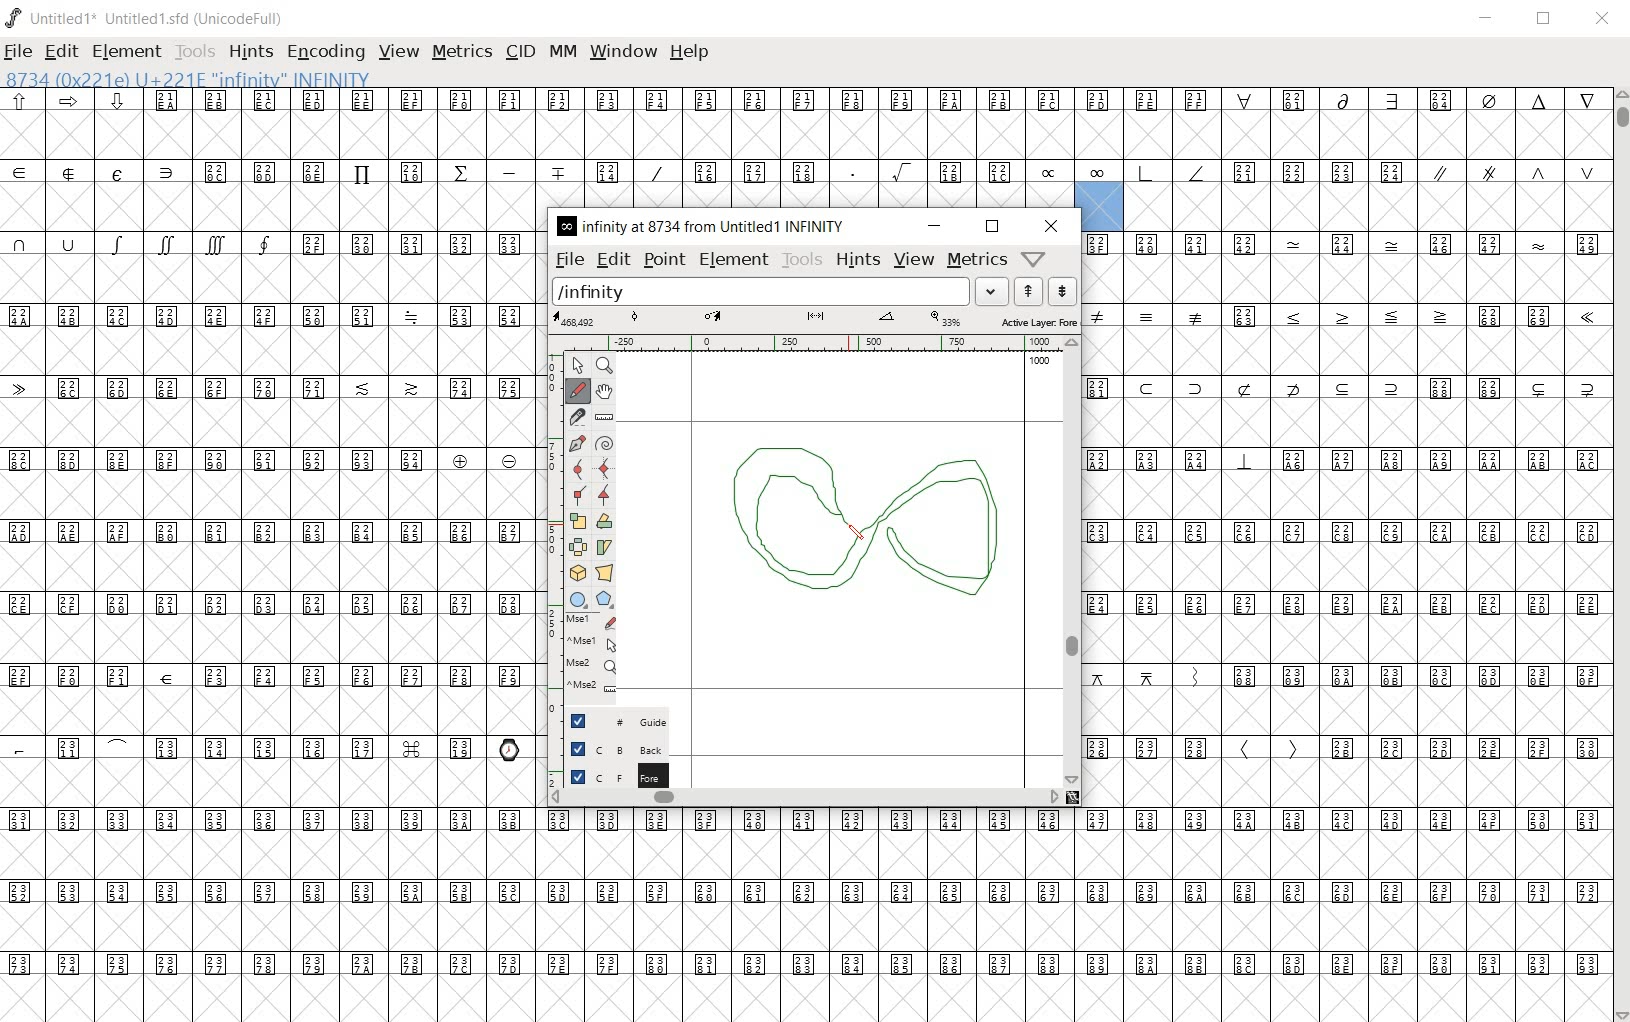  I want to click on skew the selection, so click(604, 547).